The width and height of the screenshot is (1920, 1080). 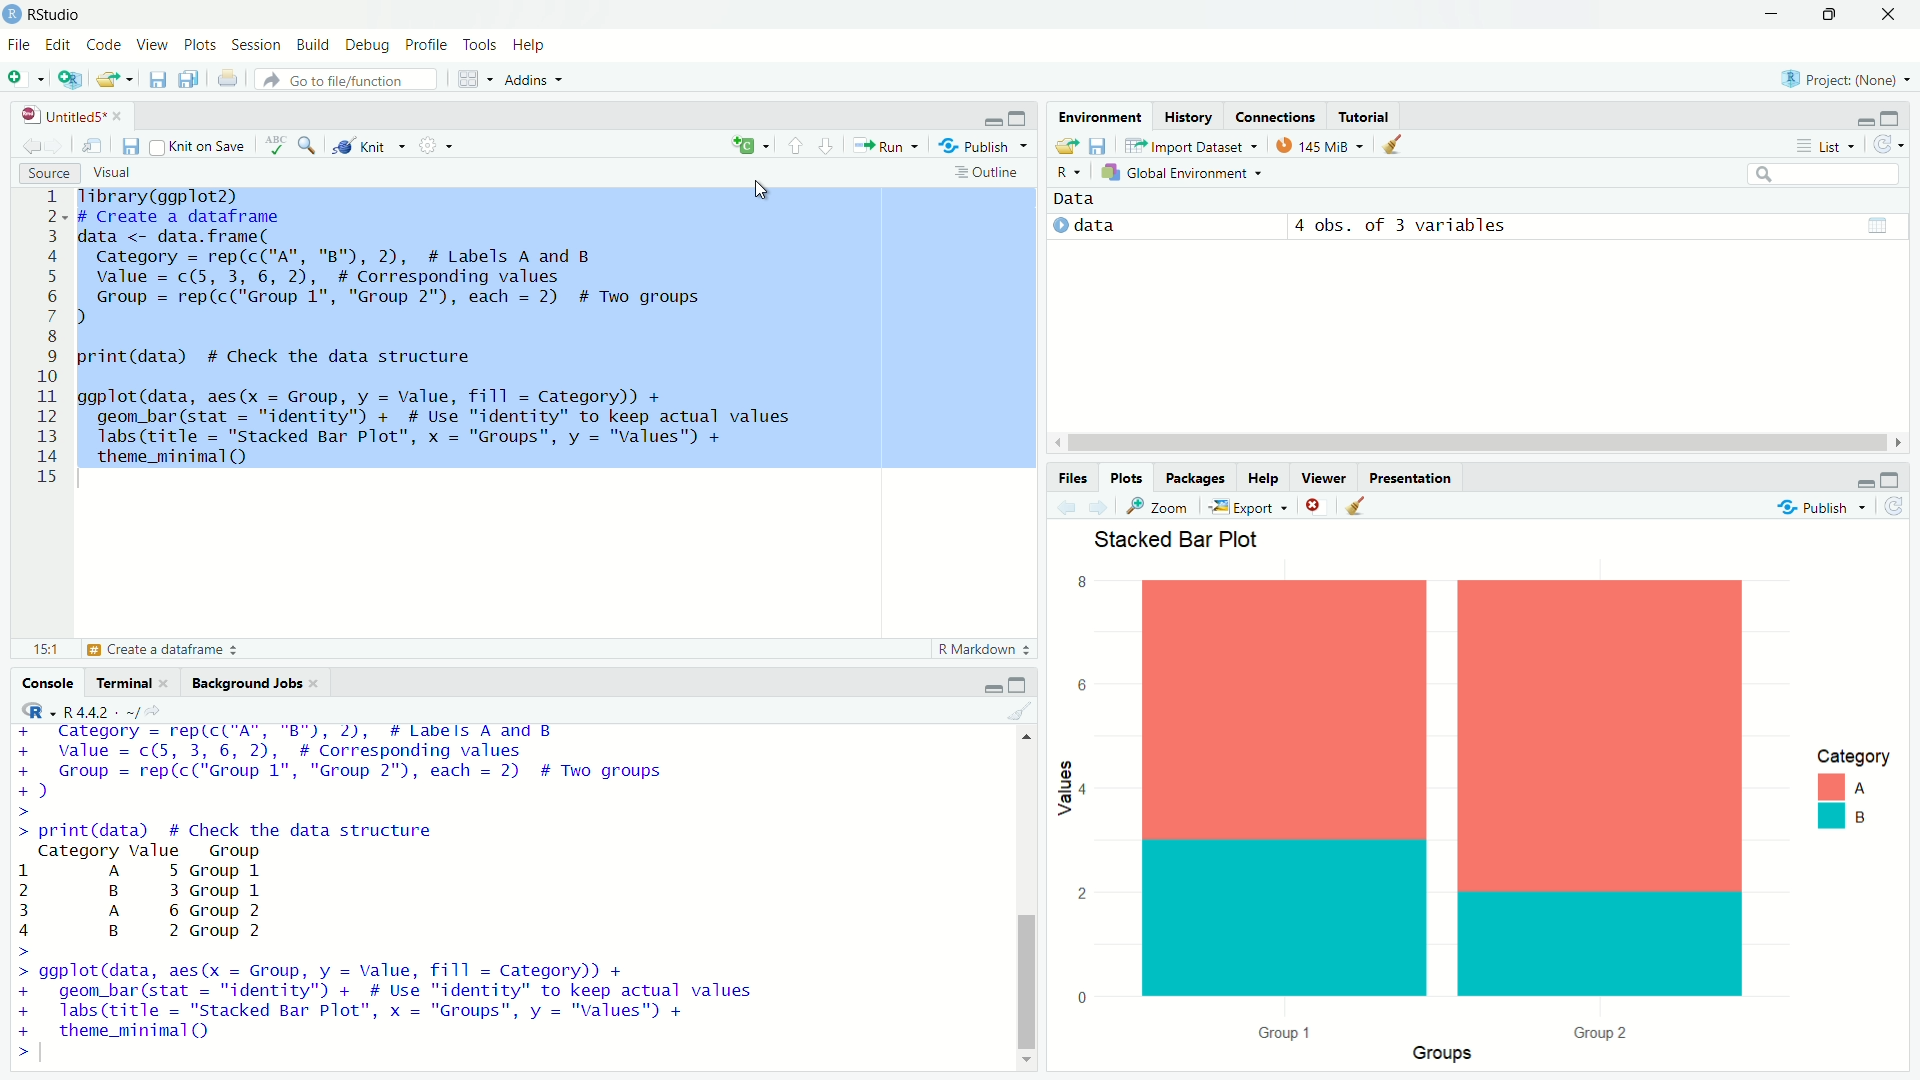 What do you see at coordinates (1065, 143) in the screenshot?
I see `Load workspace` at bounding box center [1065, 143].